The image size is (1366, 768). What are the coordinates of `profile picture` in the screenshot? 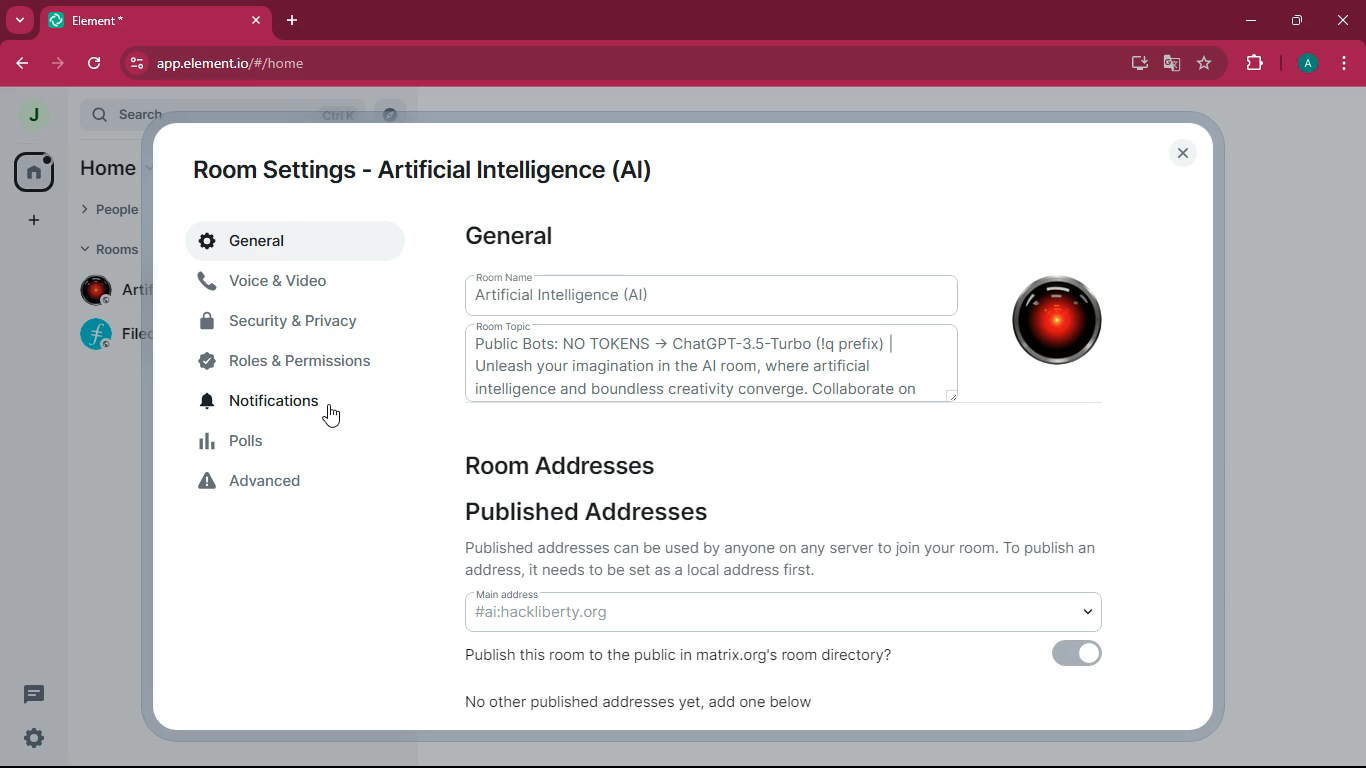 It's located at (37, 116).